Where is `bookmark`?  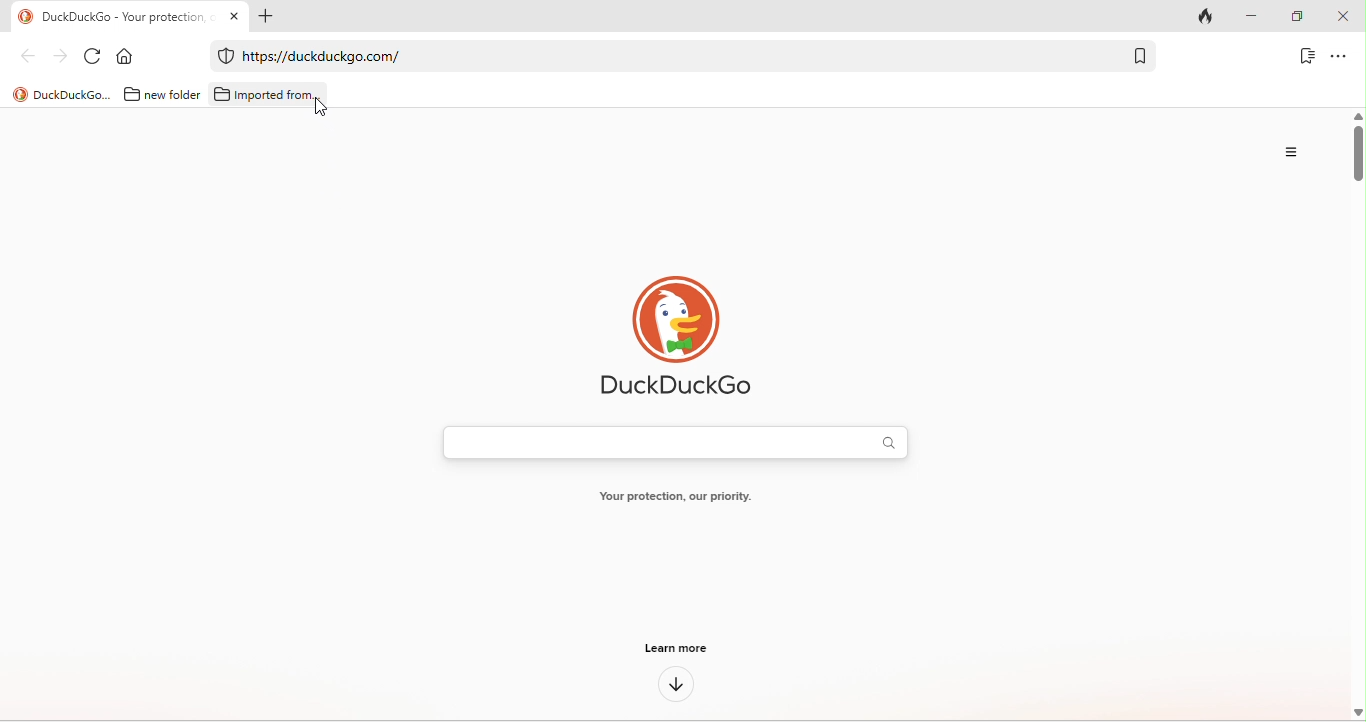
bookmark is located at coordinates (1305, 58).